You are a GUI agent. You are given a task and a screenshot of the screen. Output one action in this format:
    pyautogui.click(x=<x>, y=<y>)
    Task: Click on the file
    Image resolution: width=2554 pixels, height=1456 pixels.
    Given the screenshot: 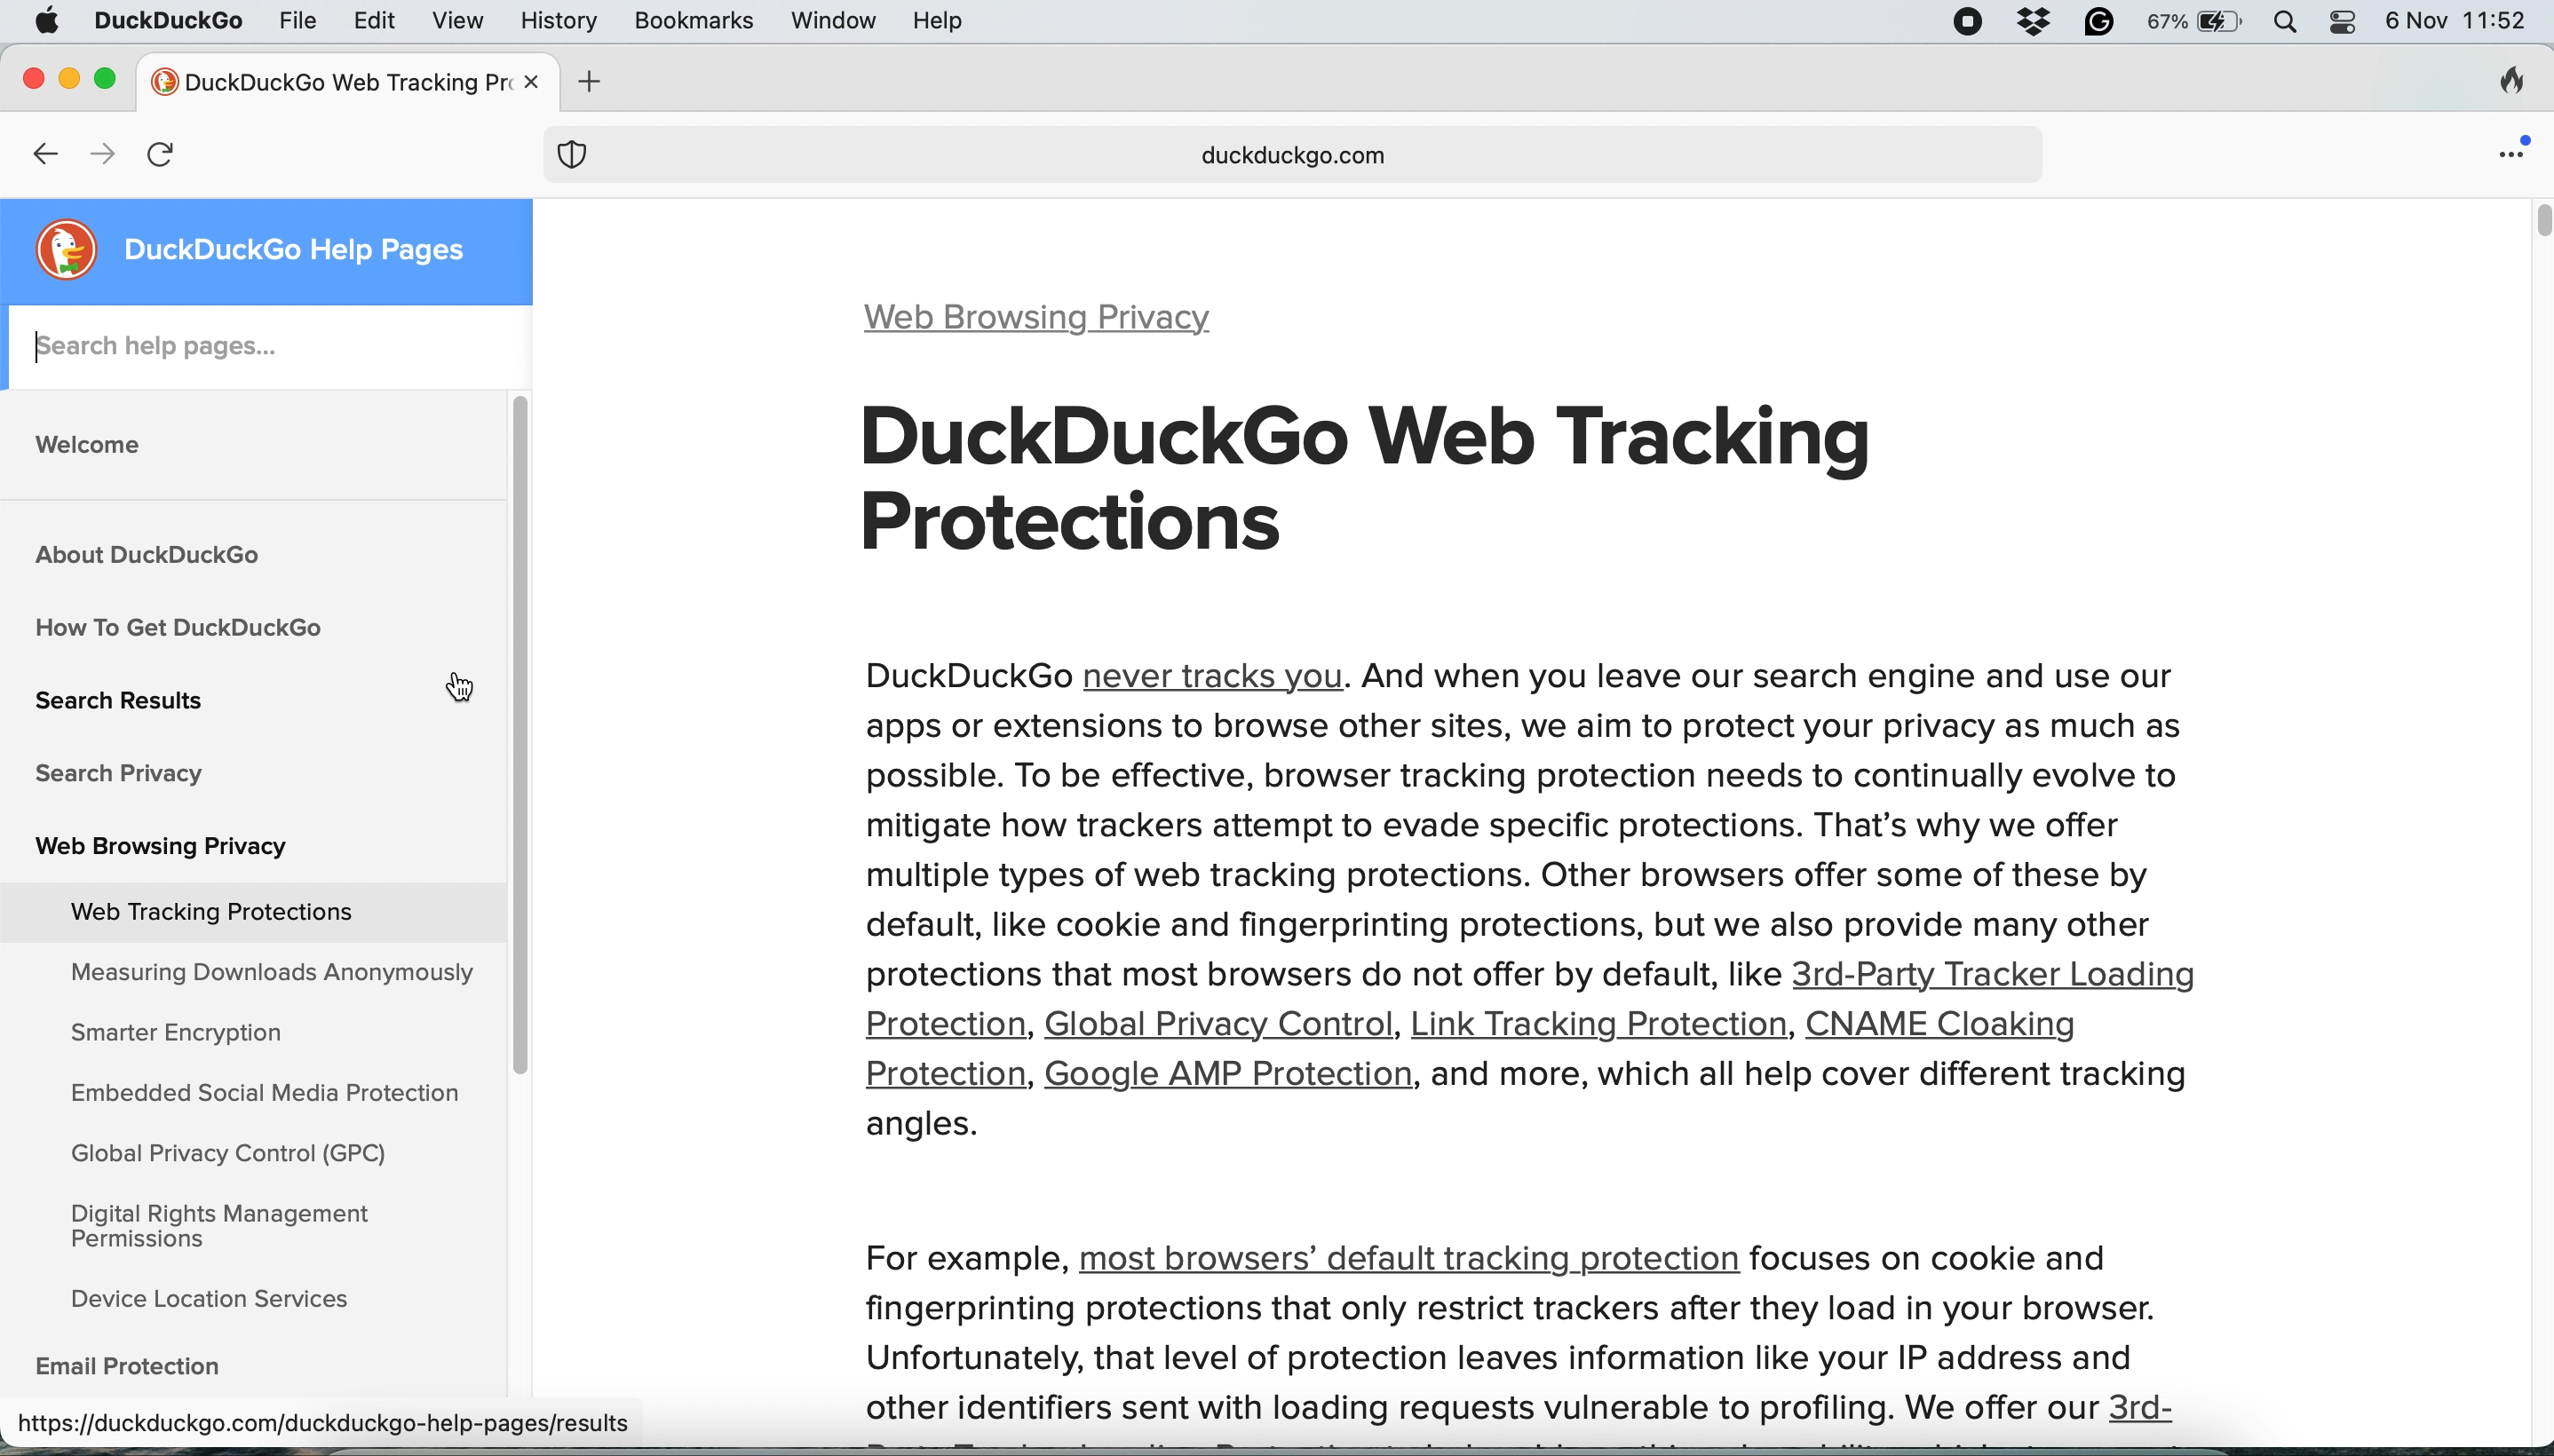 What is the action you would take?
    pyautogui.click(x=293, y=22)
    